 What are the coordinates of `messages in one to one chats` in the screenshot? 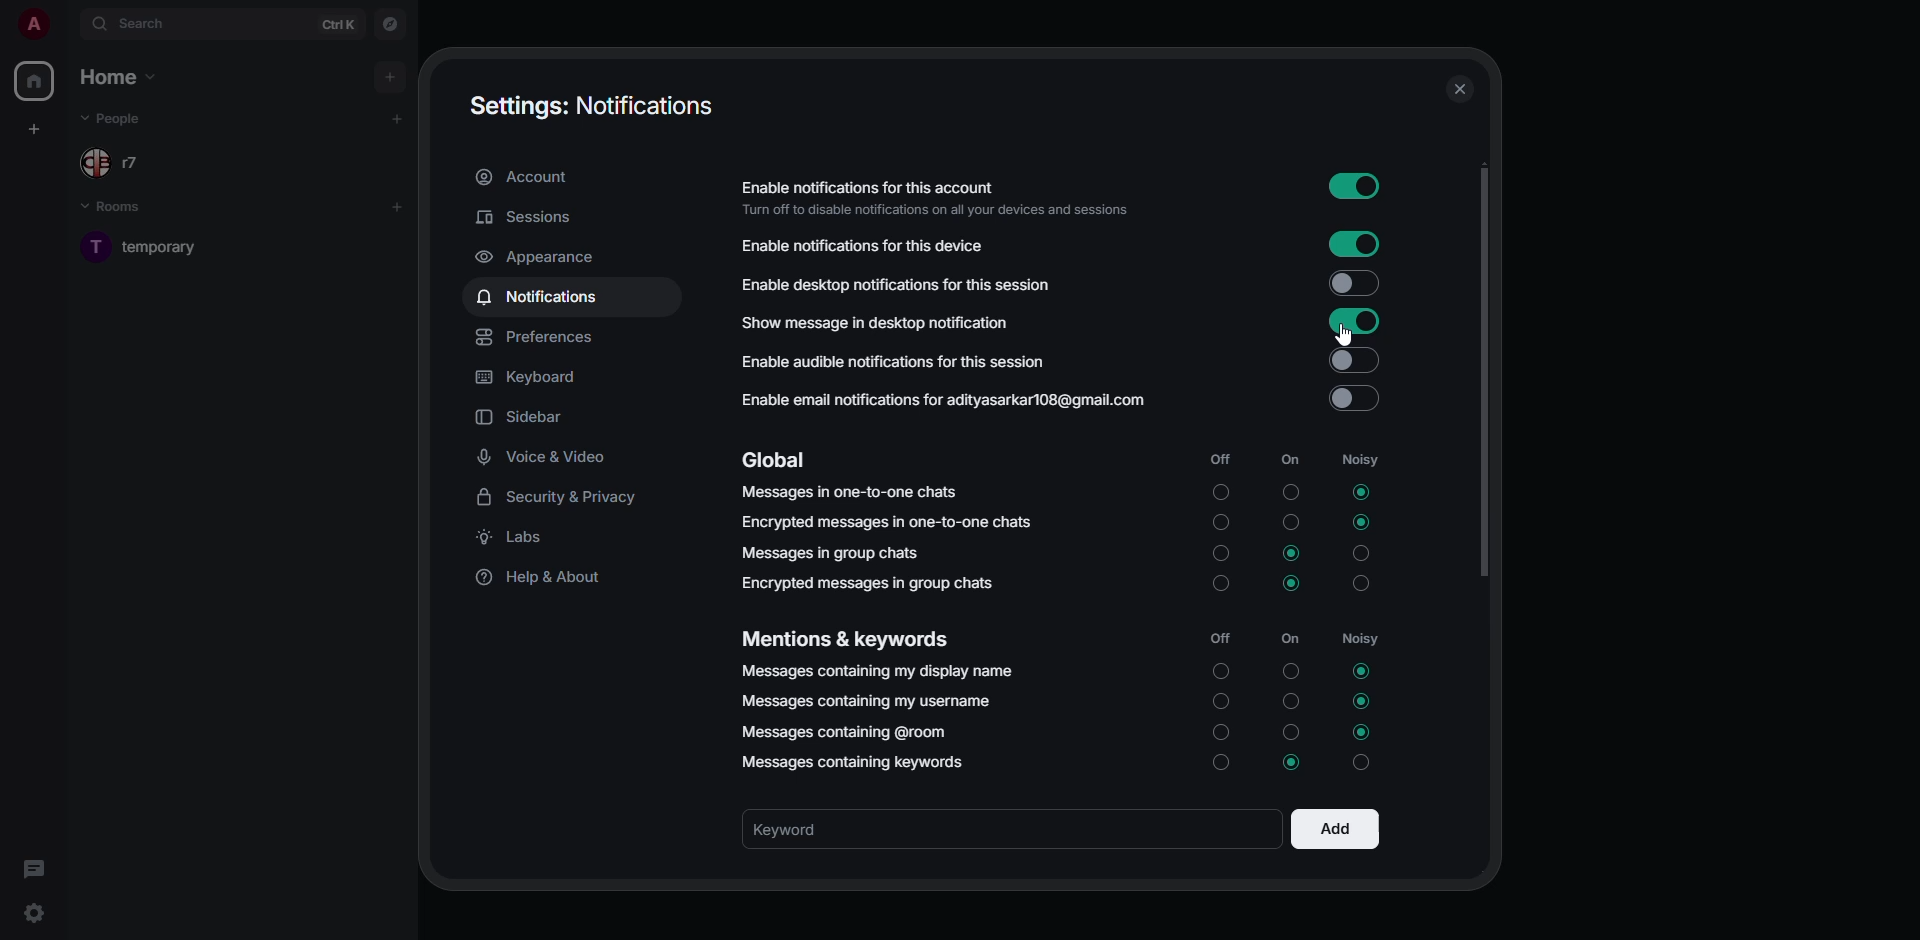 It's located at (853, 496).